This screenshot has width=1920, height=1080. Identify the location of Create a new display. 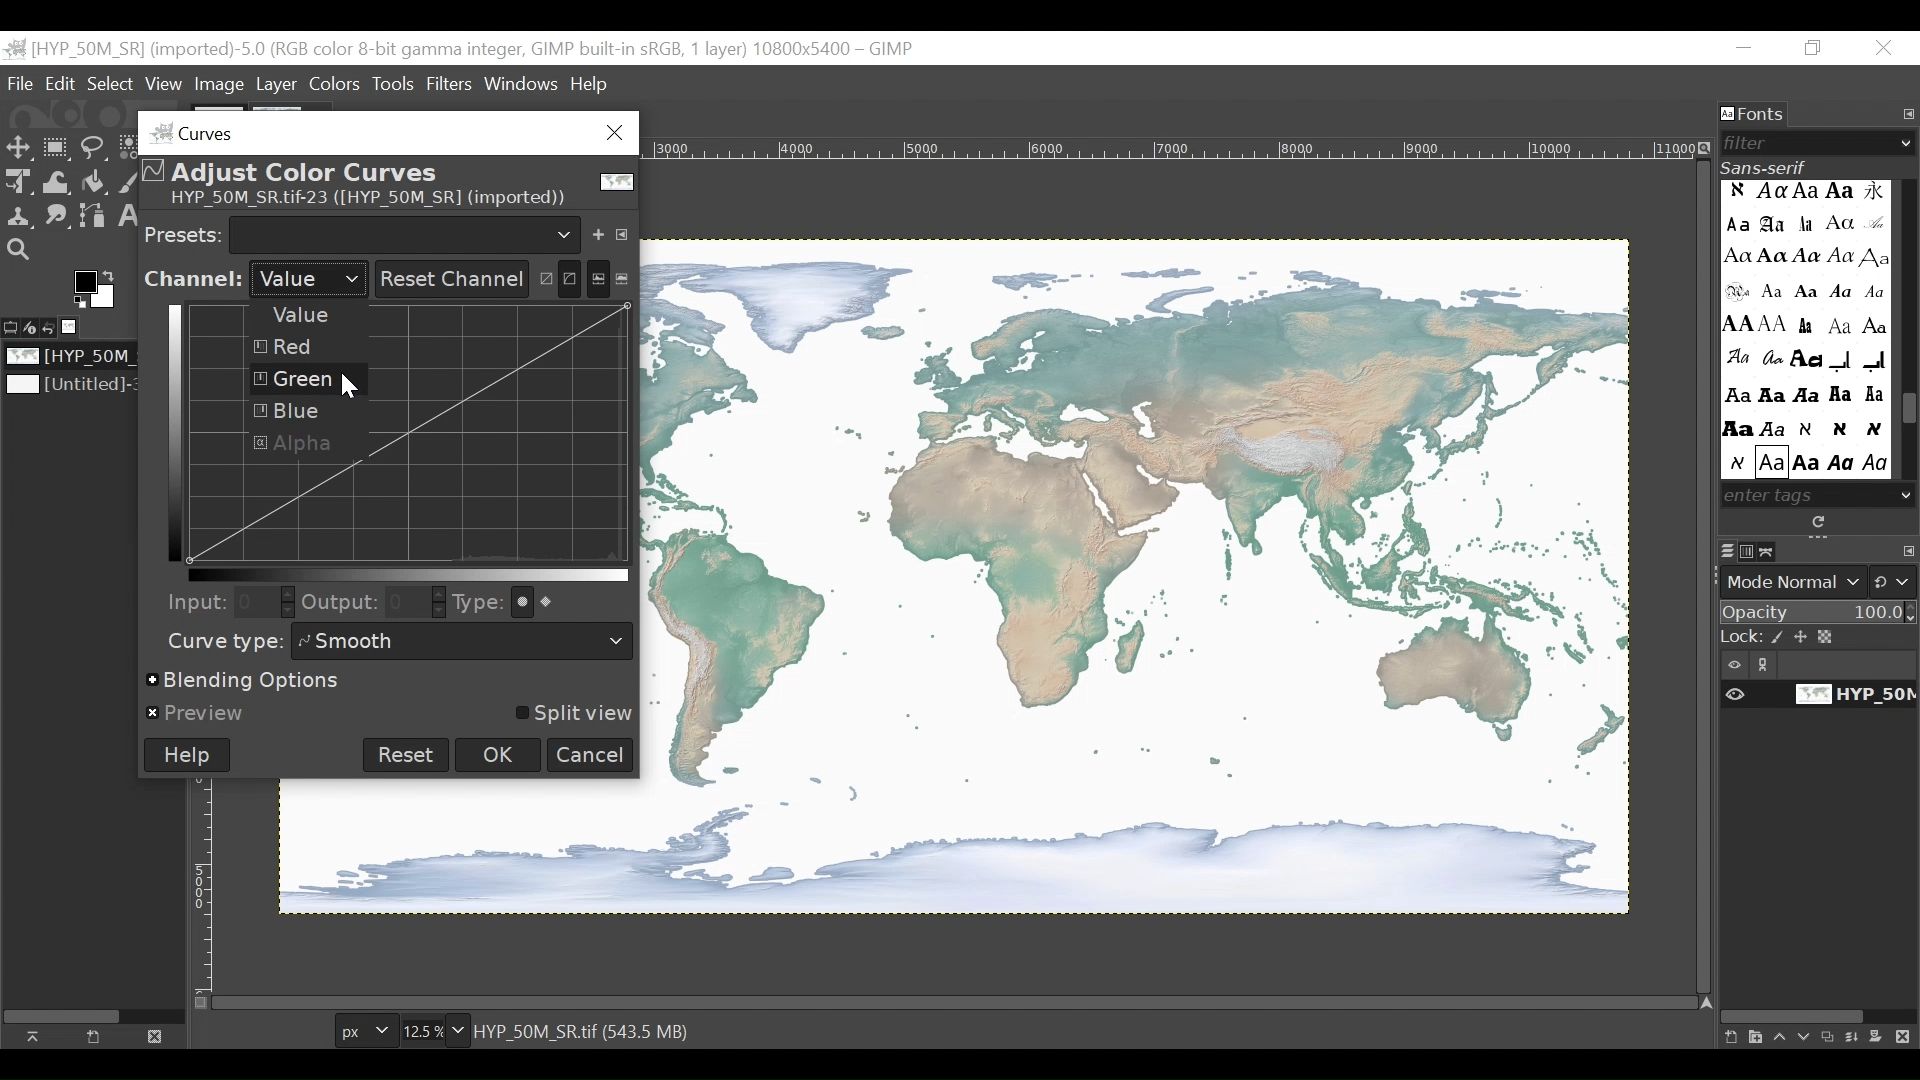
(93, 1036).